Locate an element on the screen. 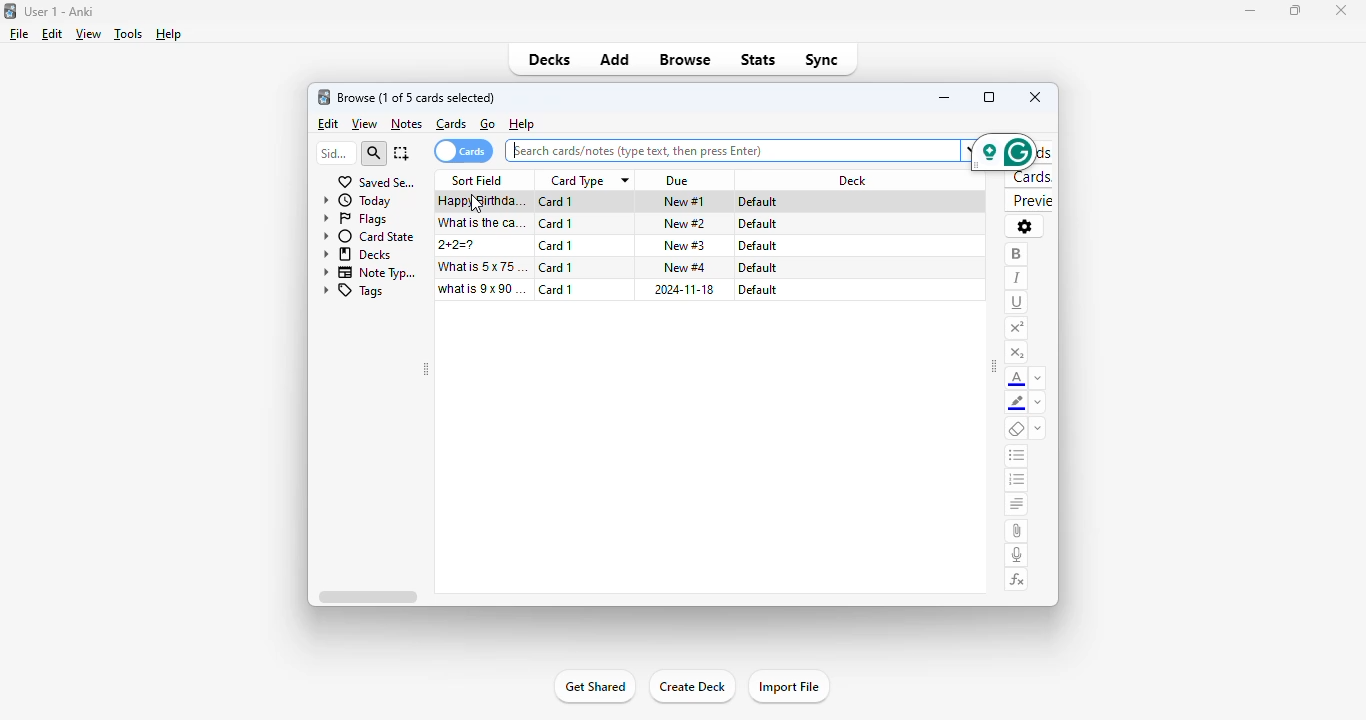  title is located at coordinates (58, 12).